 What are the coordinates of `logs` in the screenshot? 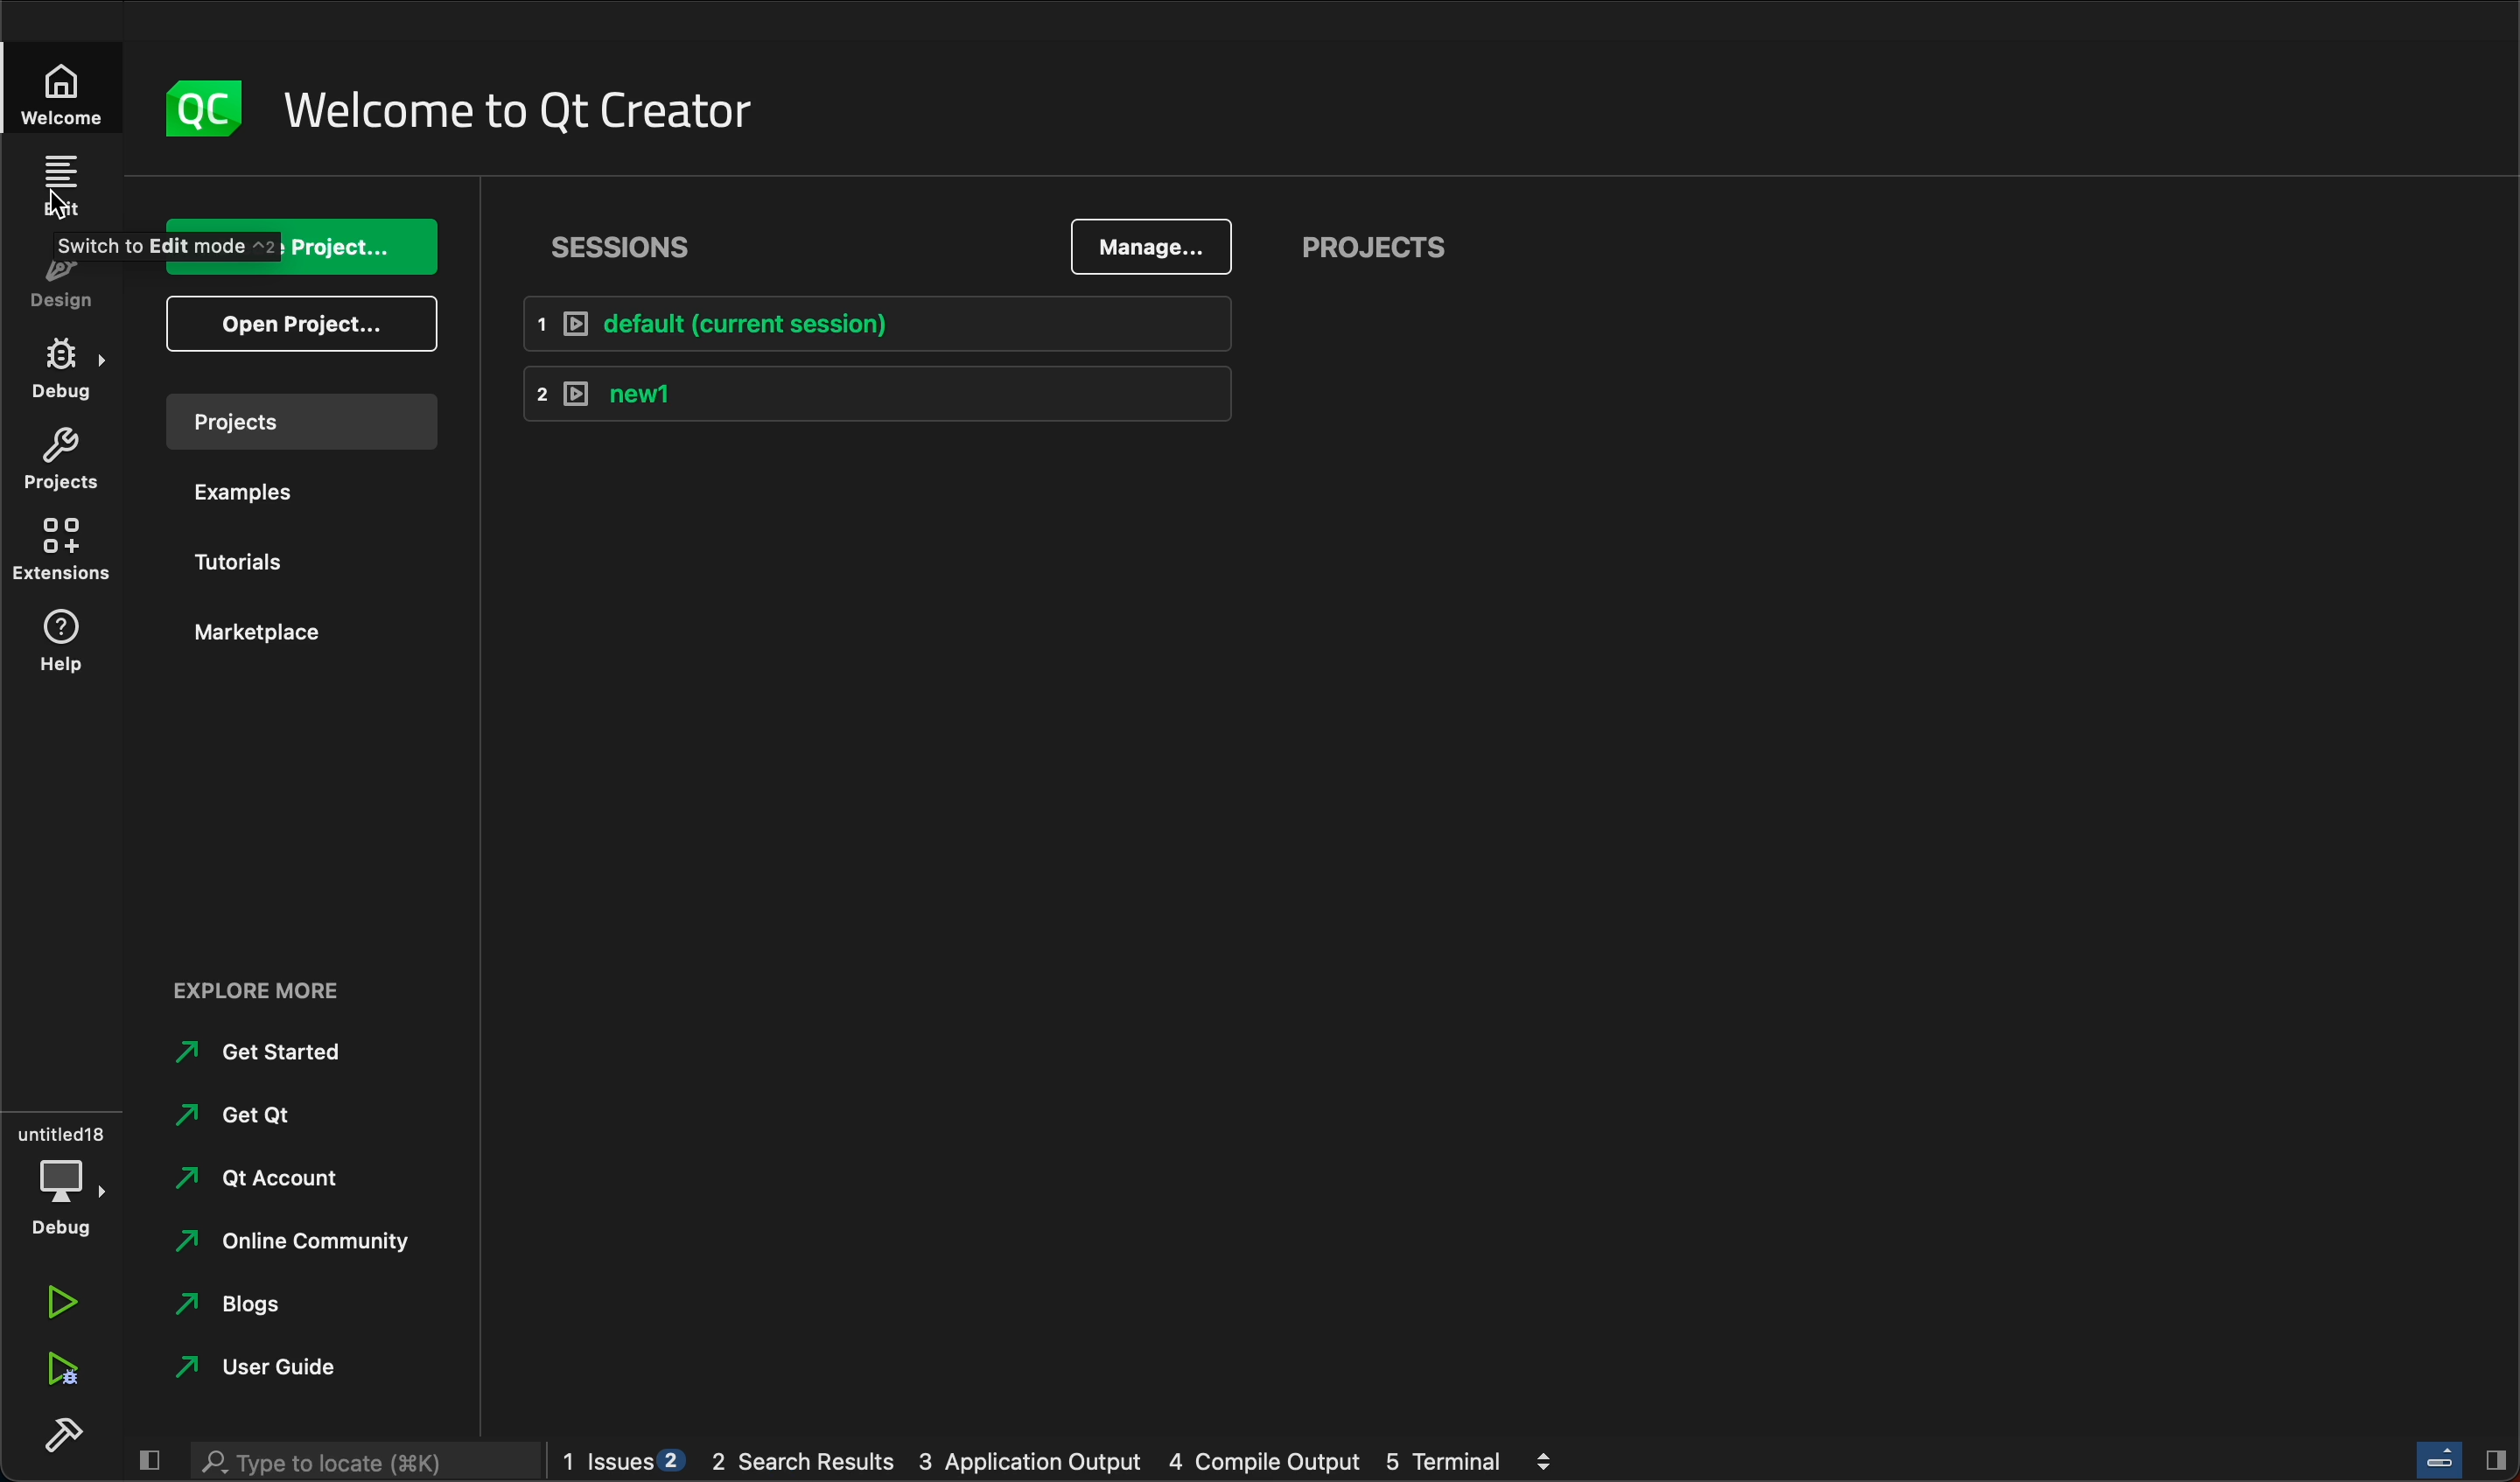 It's located at (1076, 1463).